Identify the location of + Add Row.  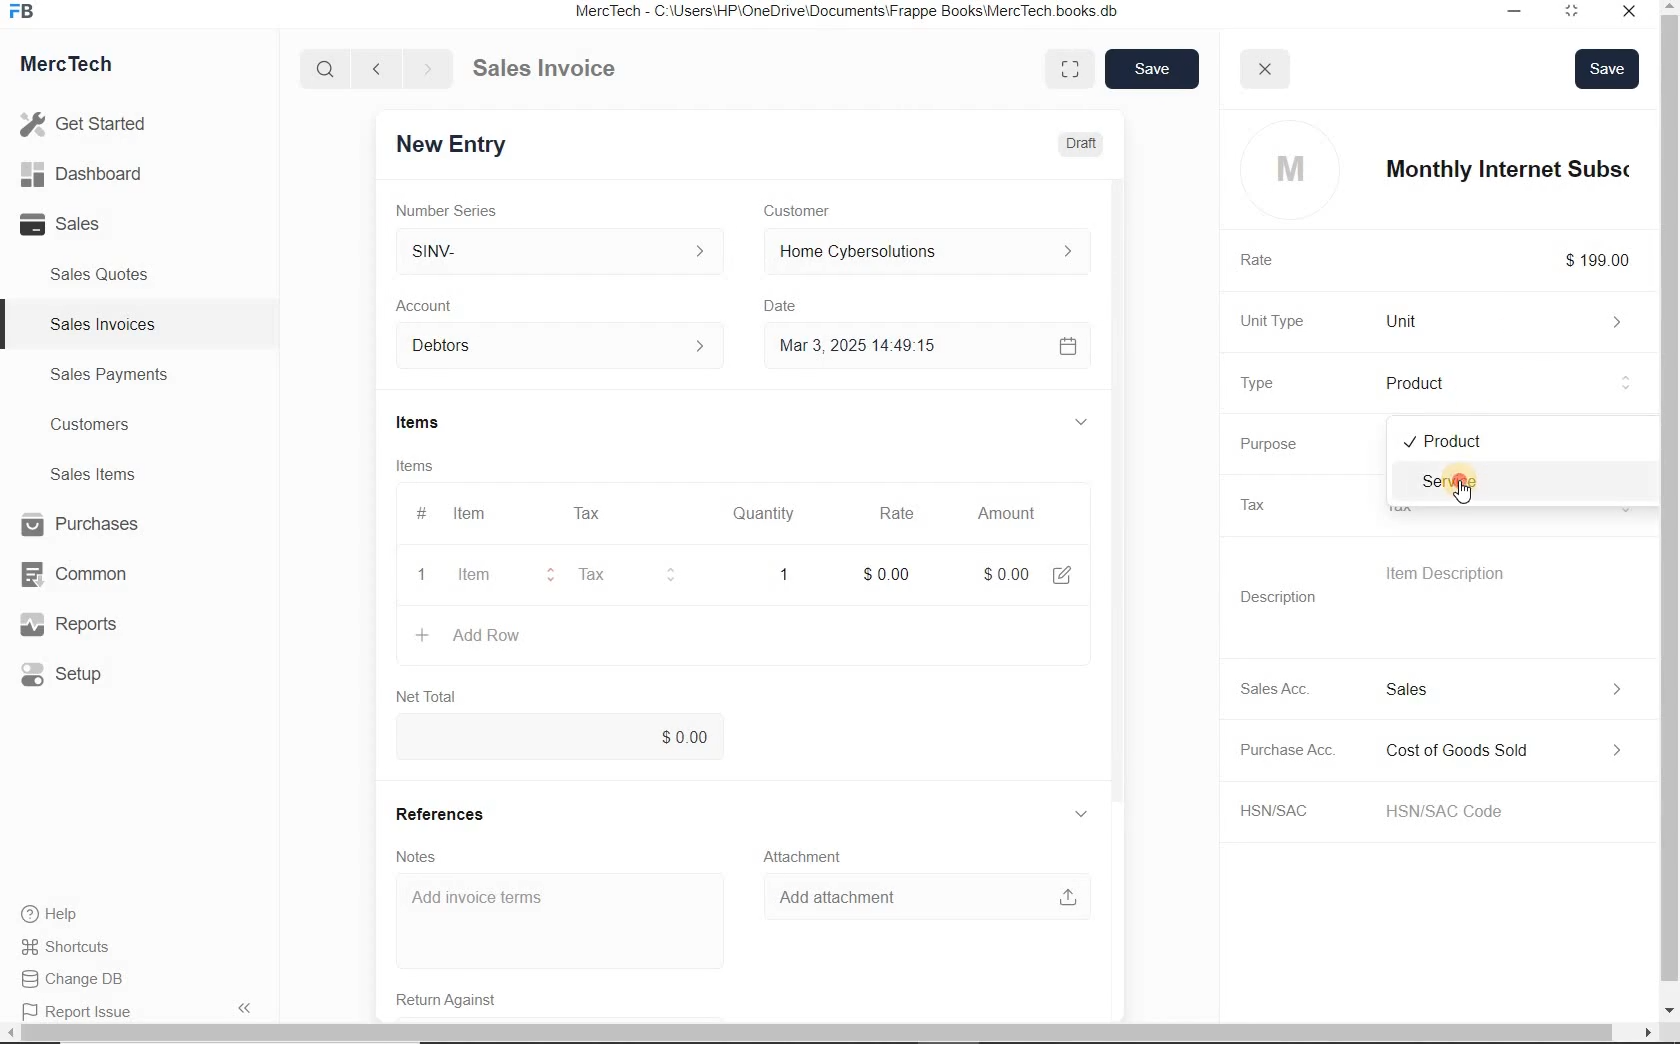
(502, 636).